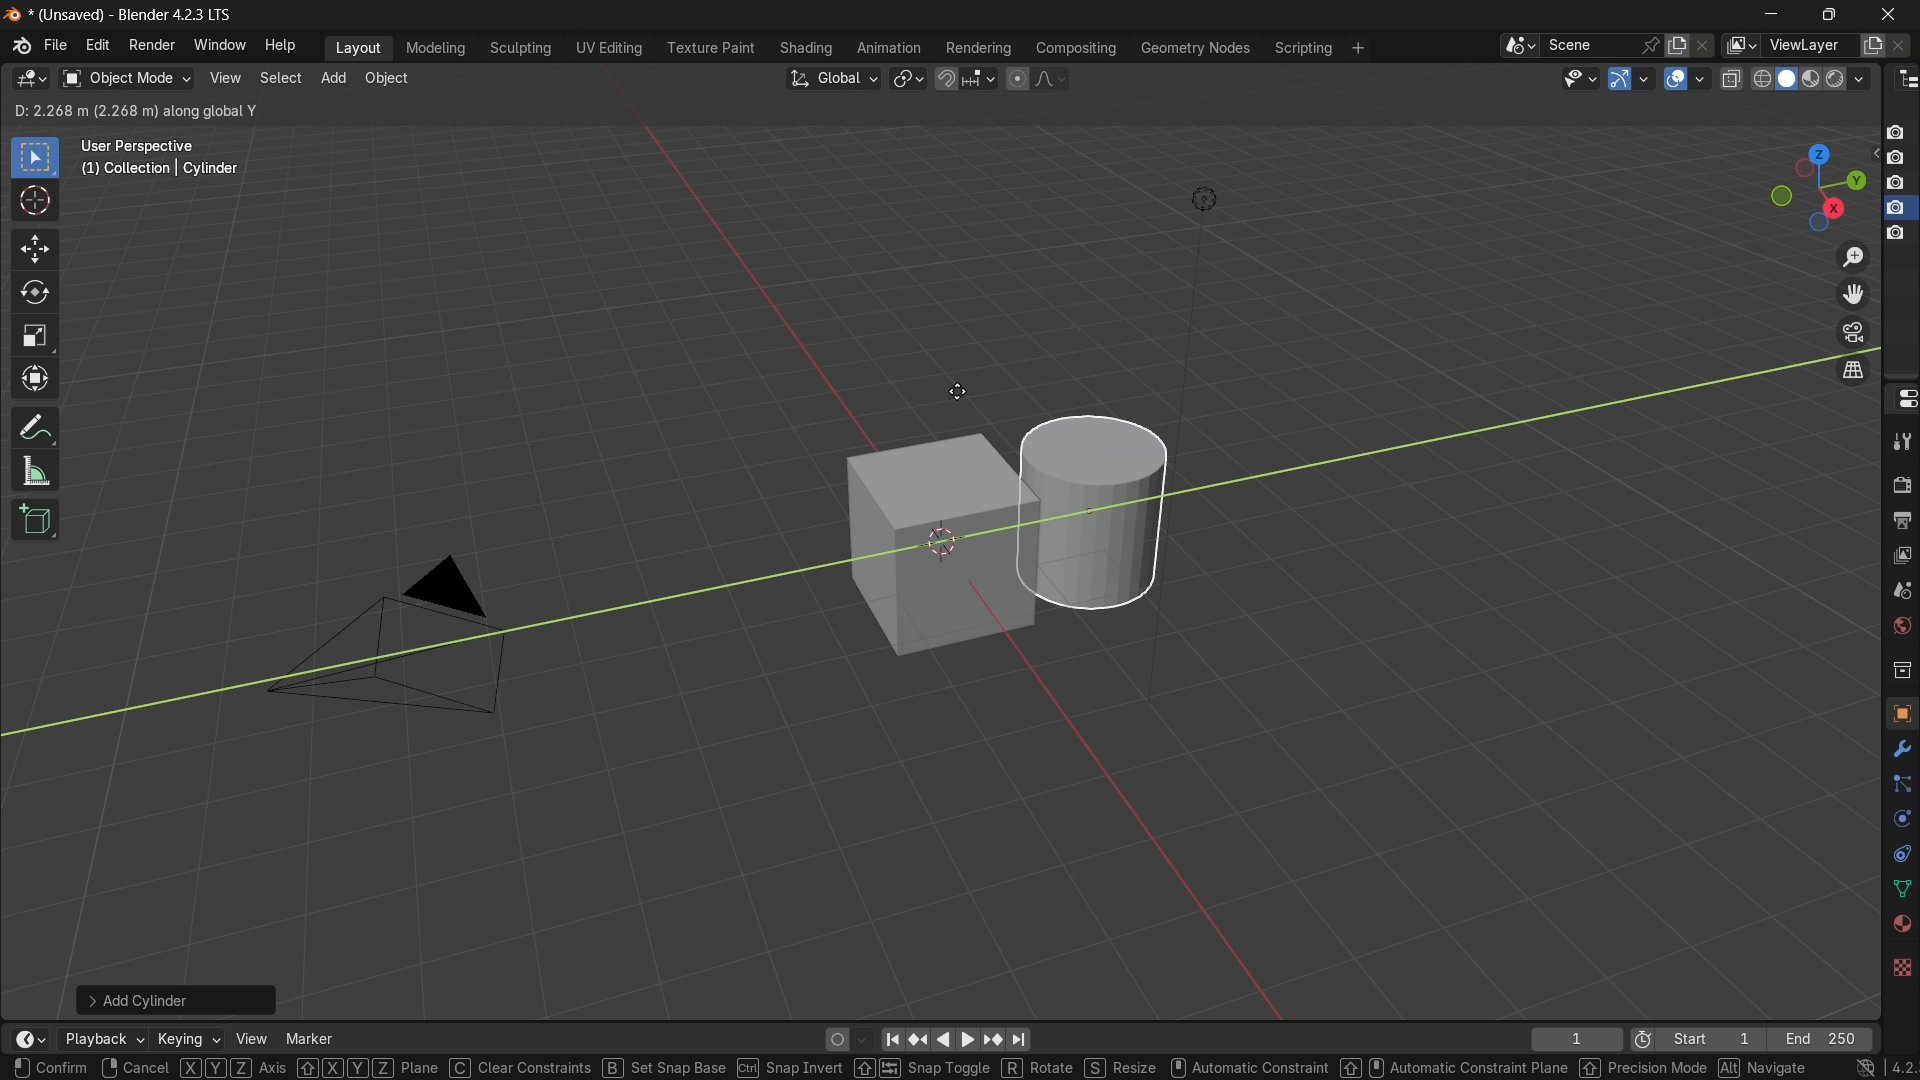  What do you see at coordinates (712, 48) in the screenshot?
I see `texture paint menu` at bounding box center [712, 48].